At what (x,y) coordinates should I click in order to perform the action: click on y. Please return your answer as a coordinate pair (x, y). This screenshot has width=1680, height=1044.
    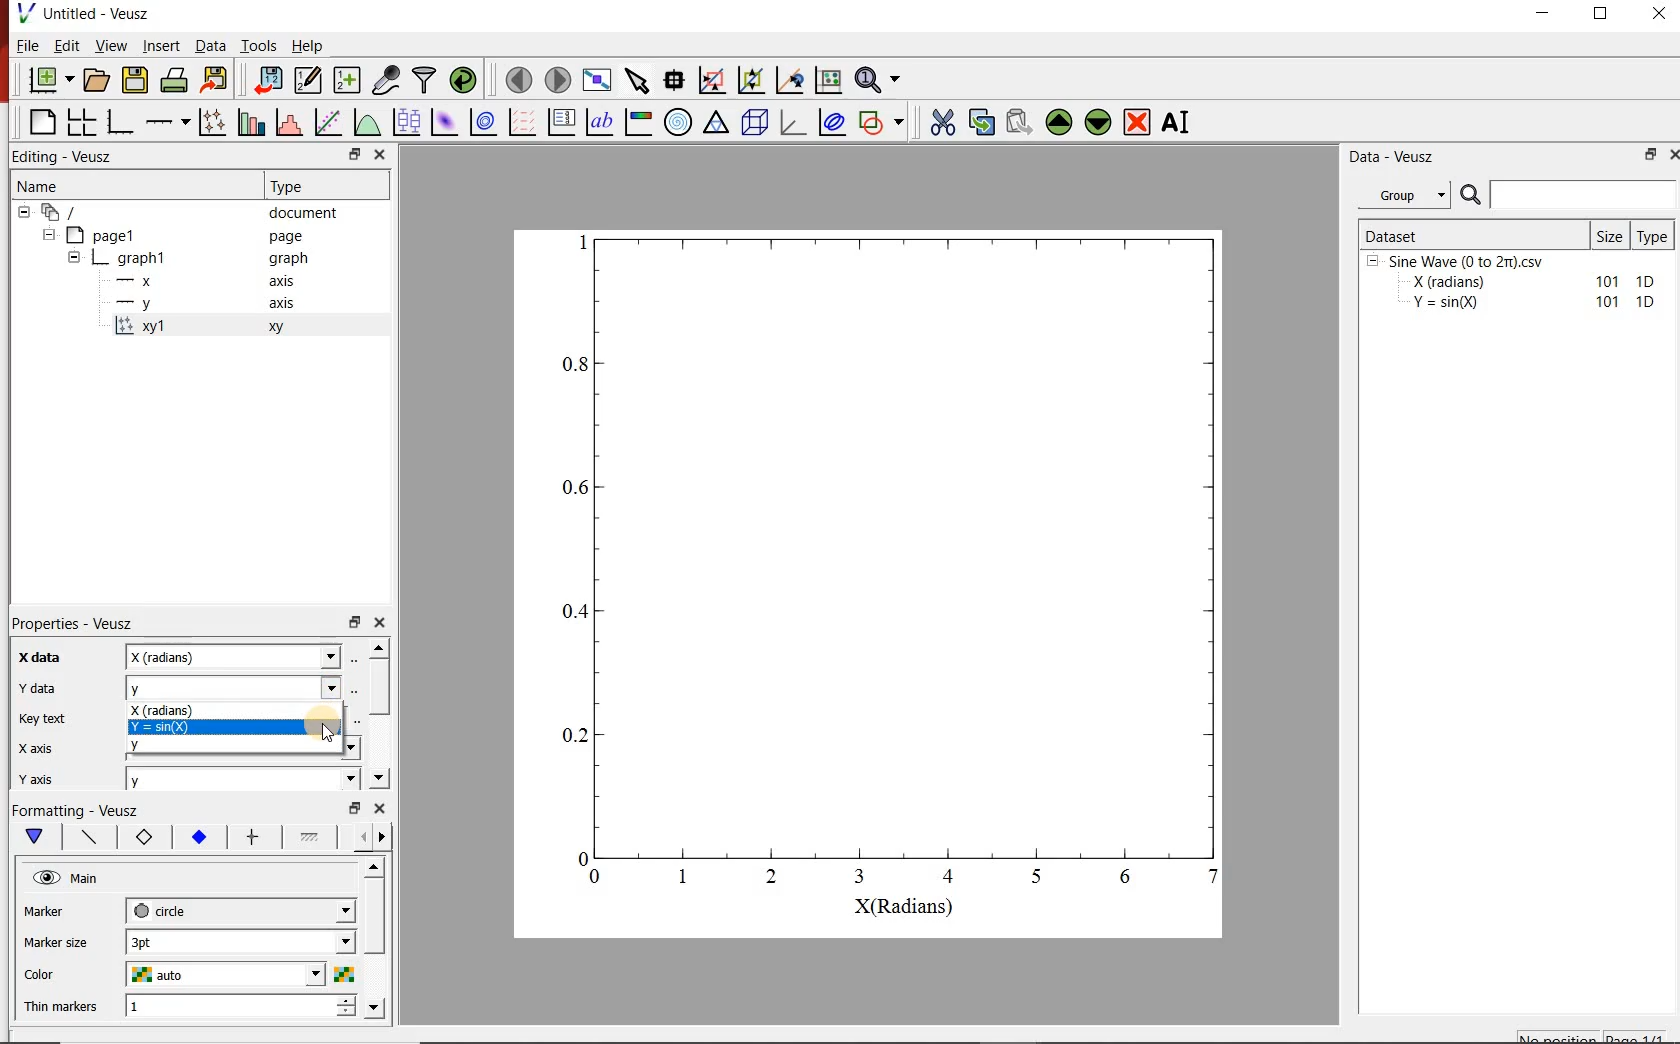
    Looking at the image, I should click on (249, 750).